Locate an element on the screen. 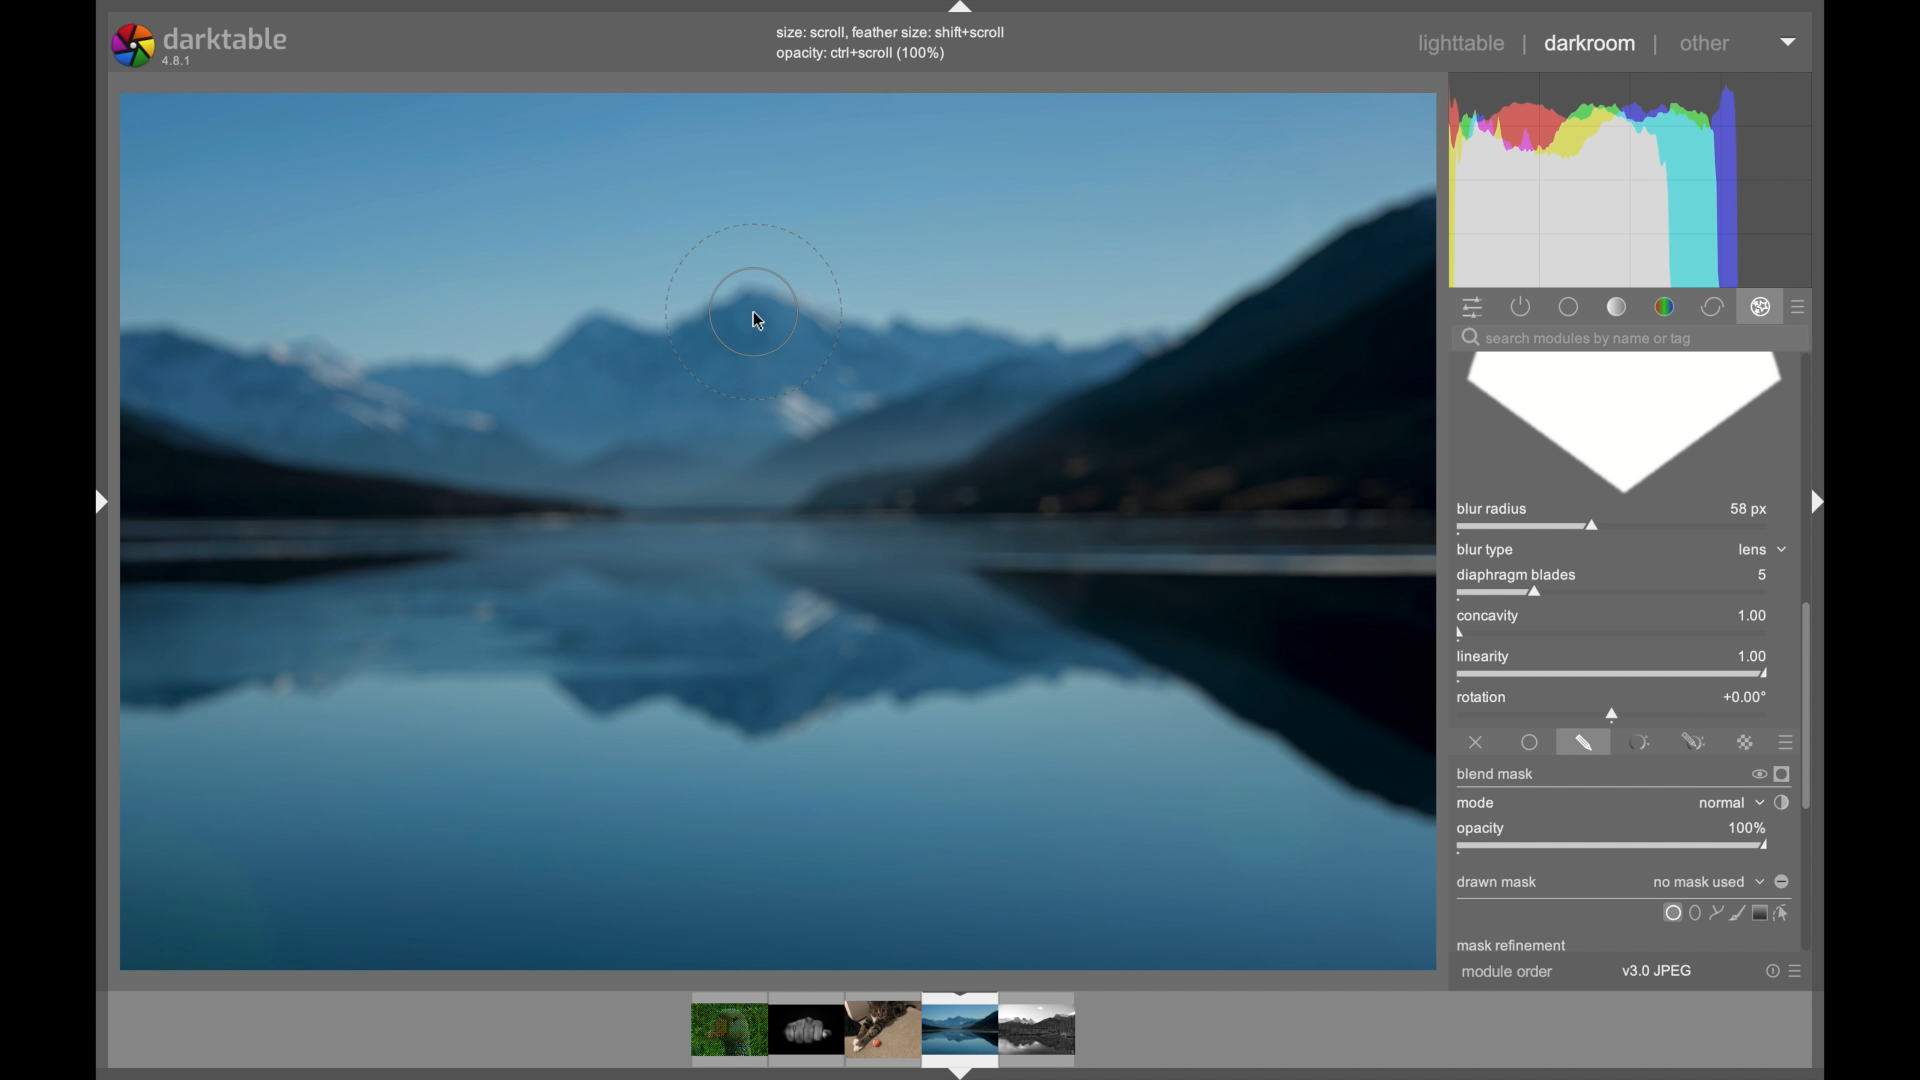 This screenshot has width=1920, height=1080. switch off blend mask is located at coordinates (1754, 774).